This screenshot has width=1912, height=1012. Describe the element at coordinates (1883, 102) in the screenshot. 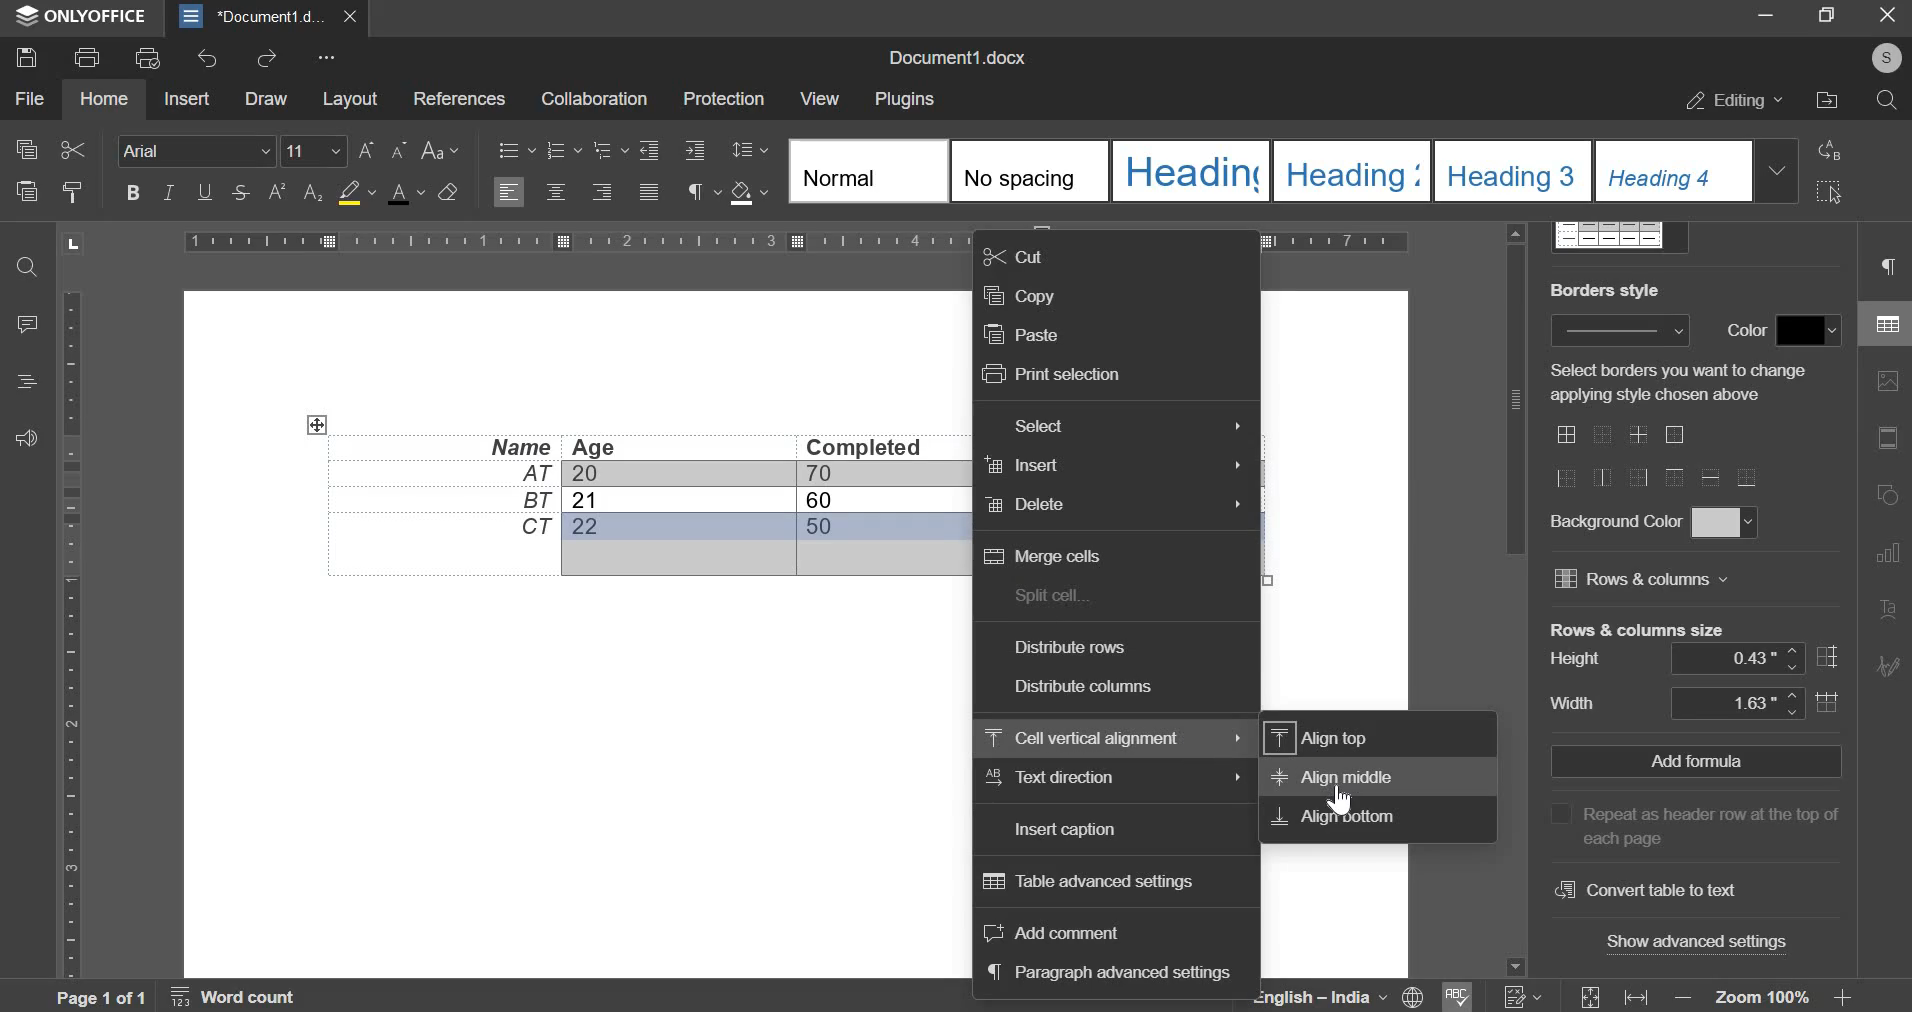

I see `search` at that location.